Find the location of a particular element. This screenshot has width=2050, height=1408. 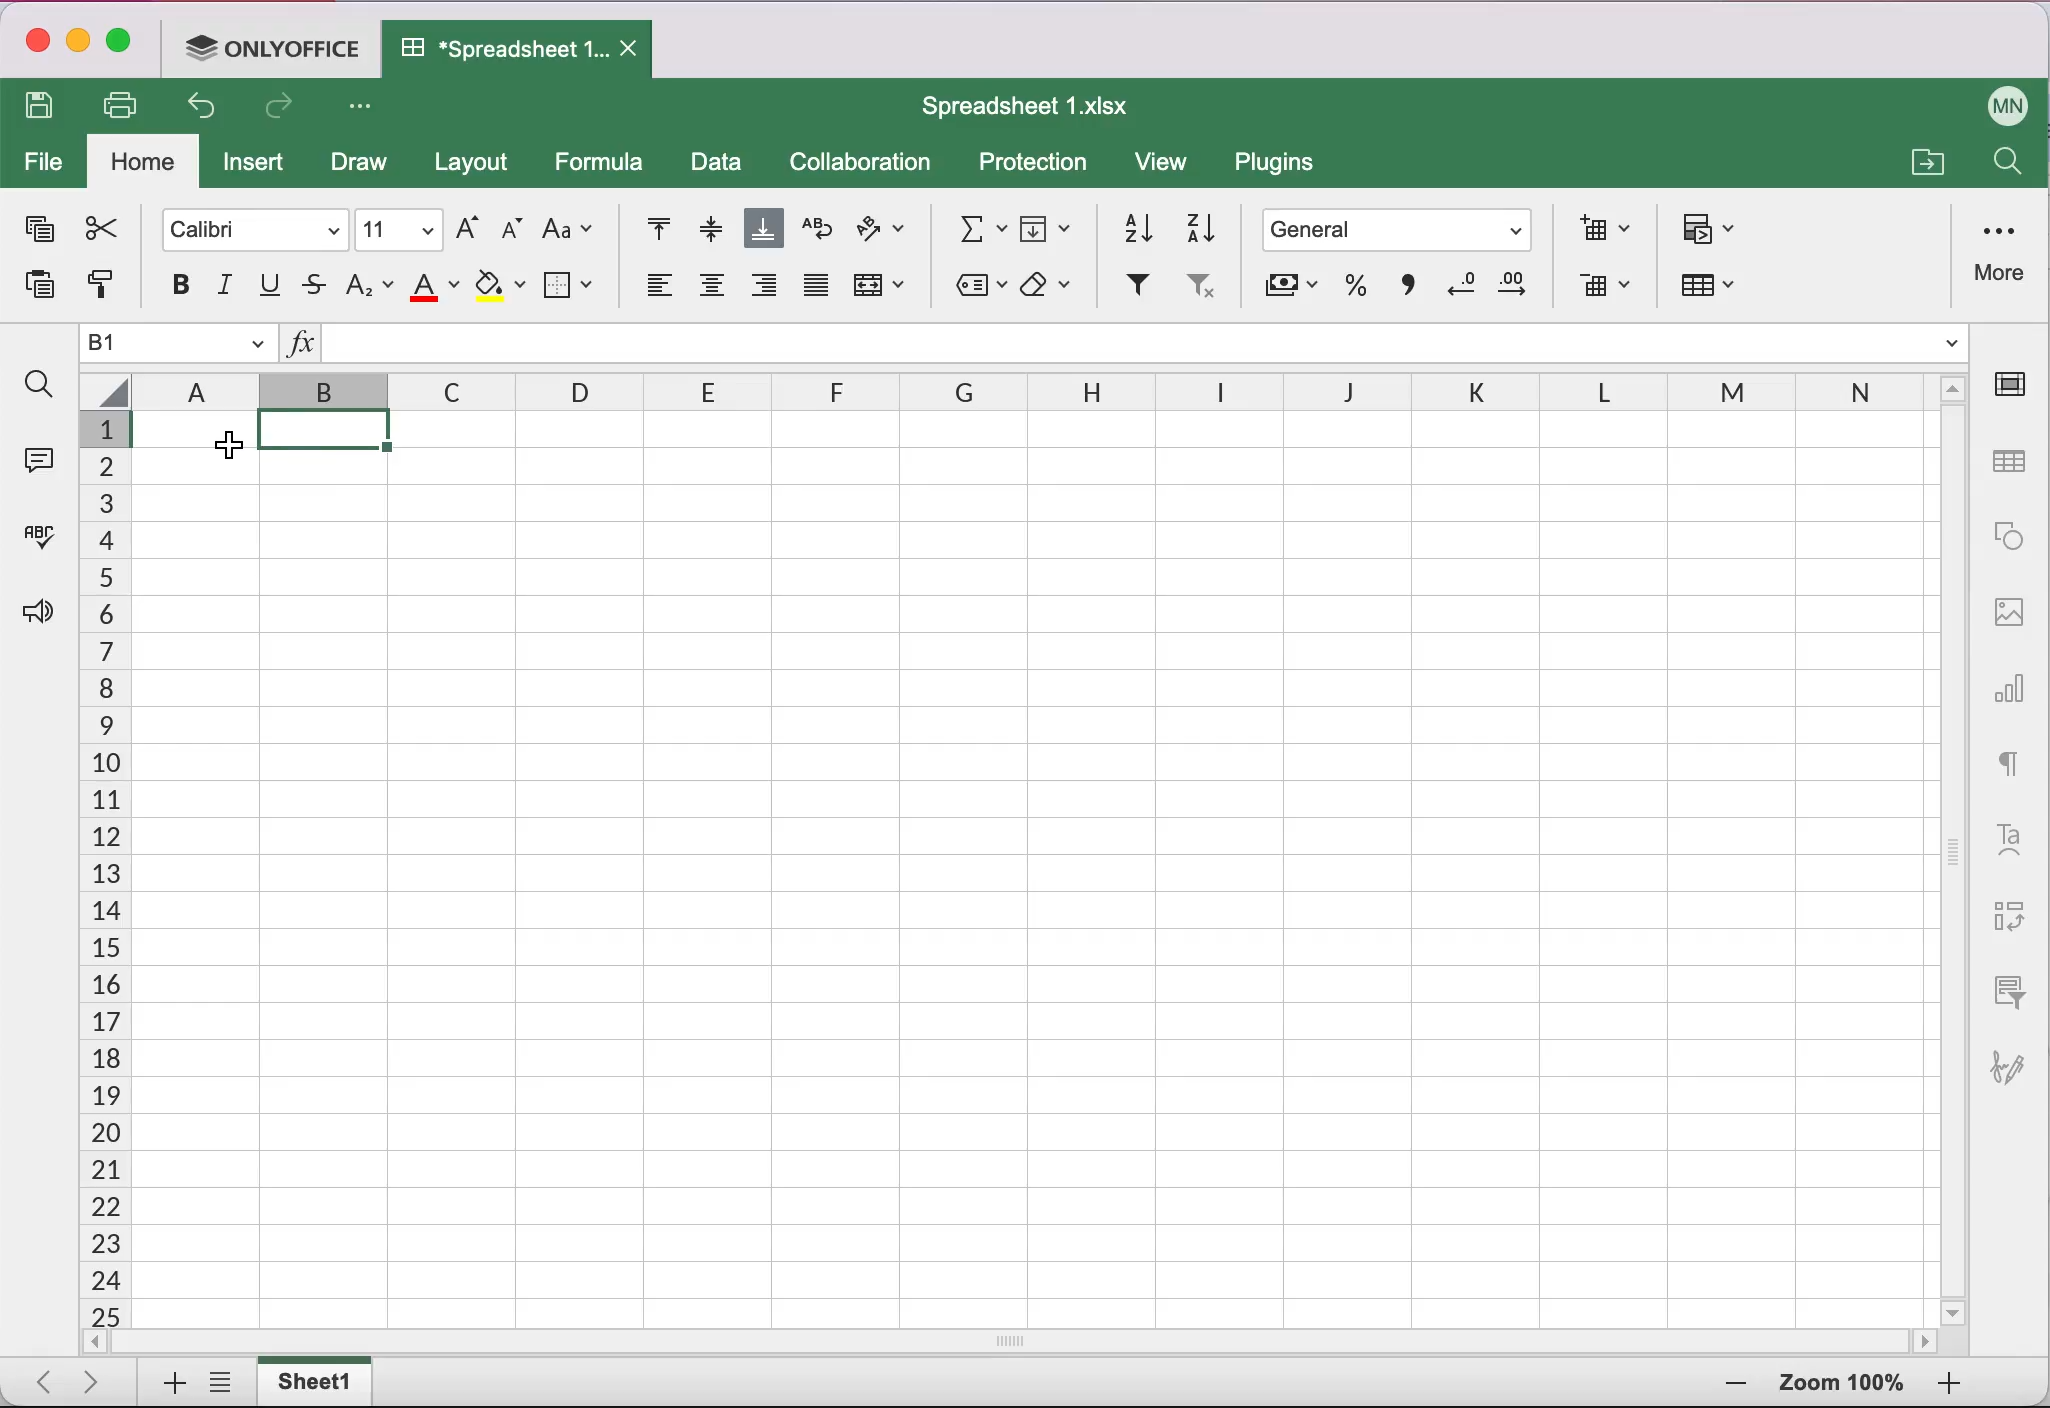

subscript/superscript is located at coordinates (370, 284).